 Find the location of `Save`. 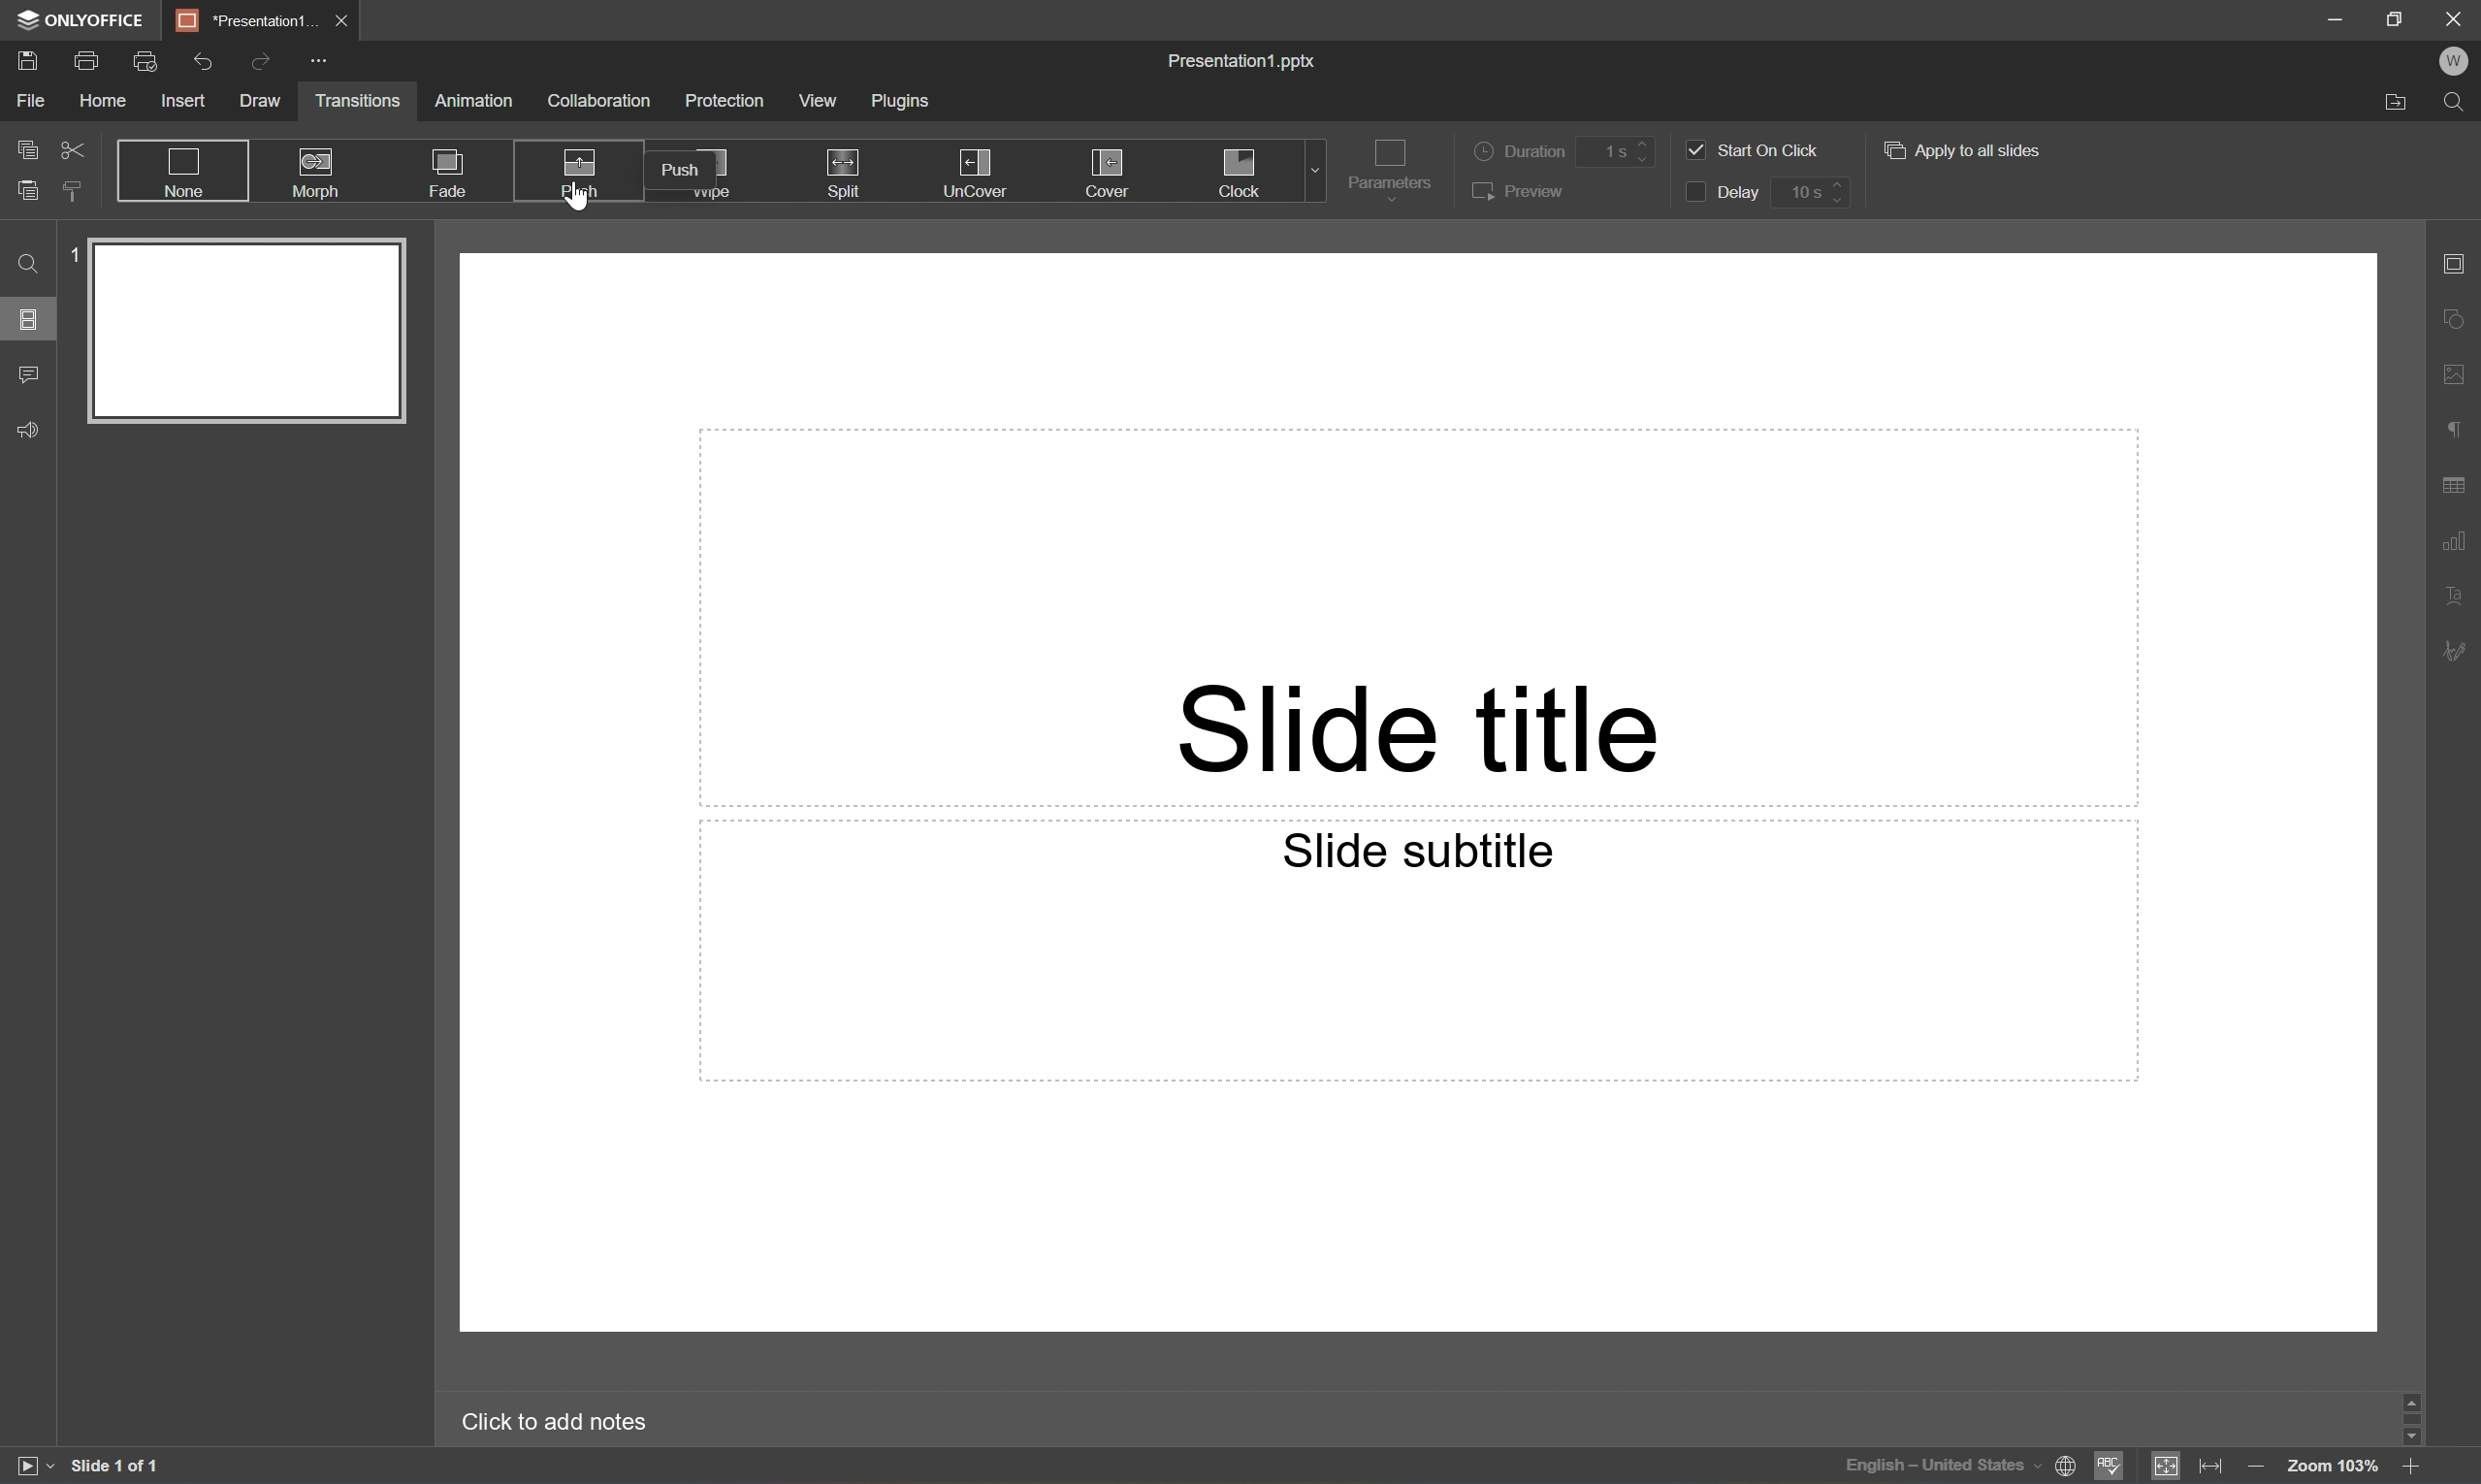

Save is located at coordinates (27, 60).